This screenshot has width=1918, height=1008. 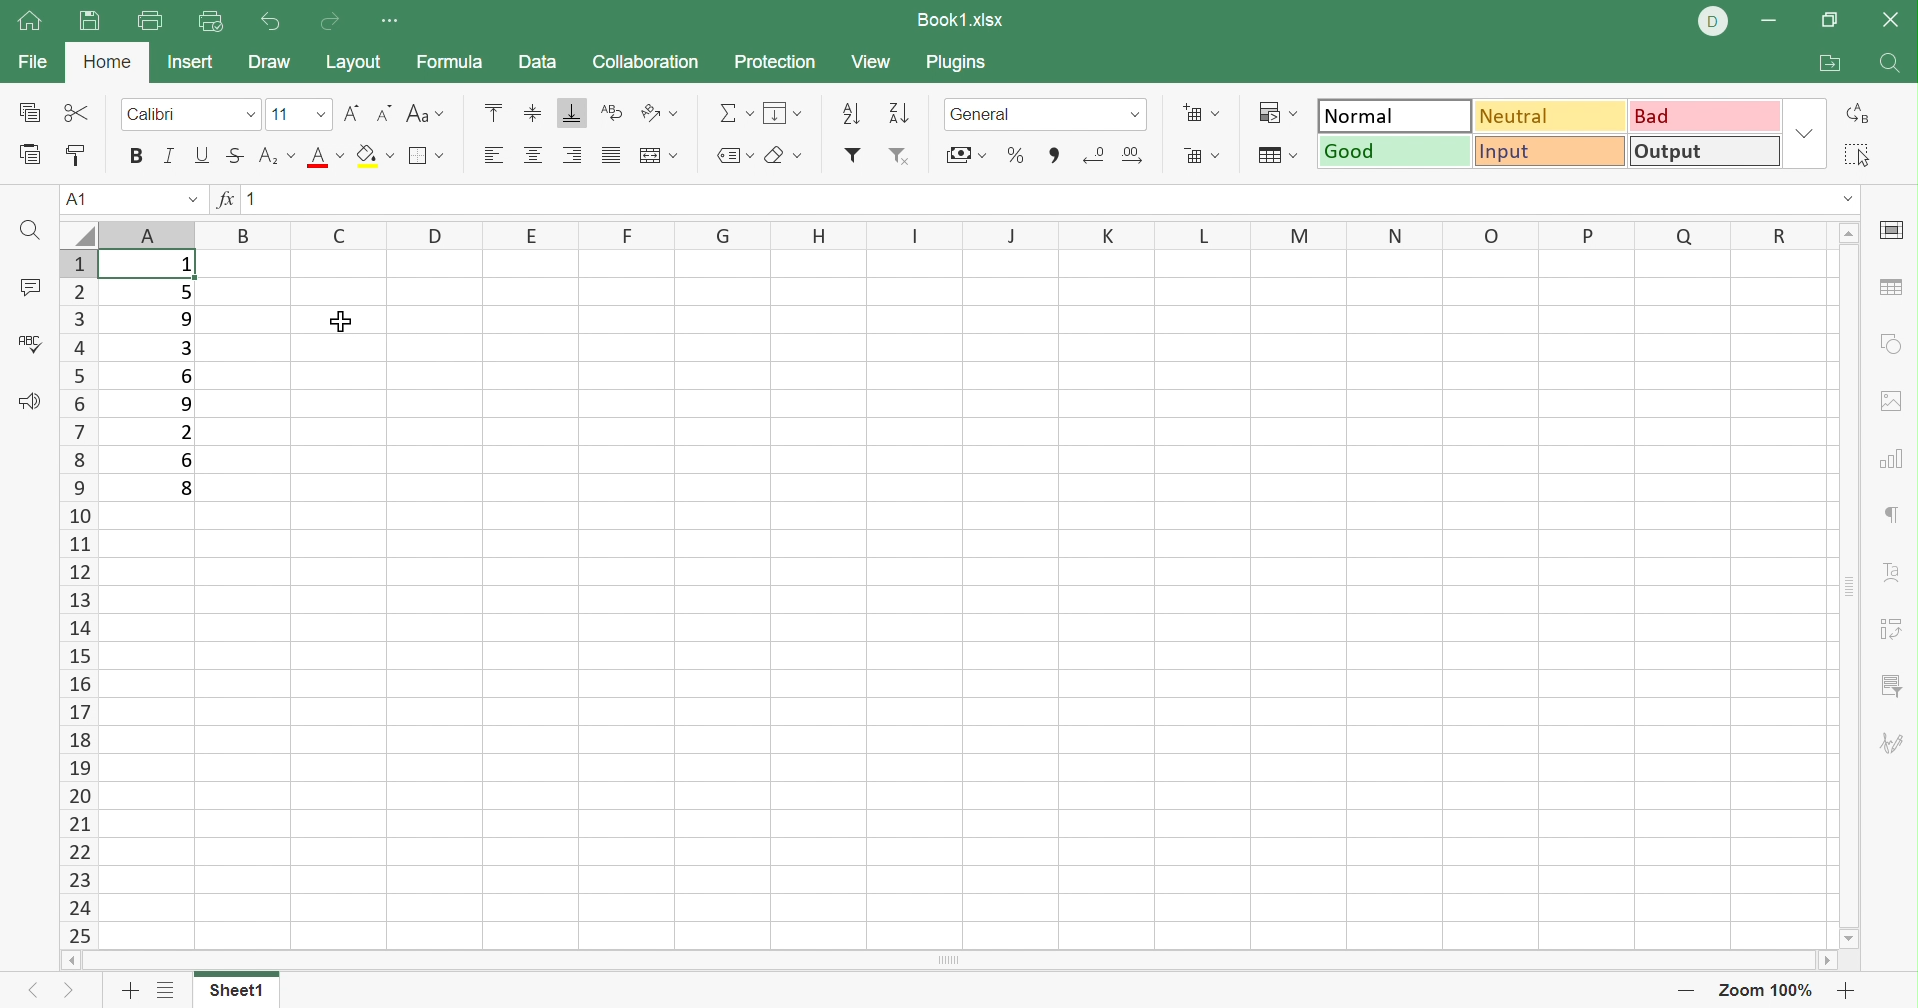 What do you see at coordinates (62, 958) in the screenshot?
I see `Scroll left` at bounding box center [62, 958].